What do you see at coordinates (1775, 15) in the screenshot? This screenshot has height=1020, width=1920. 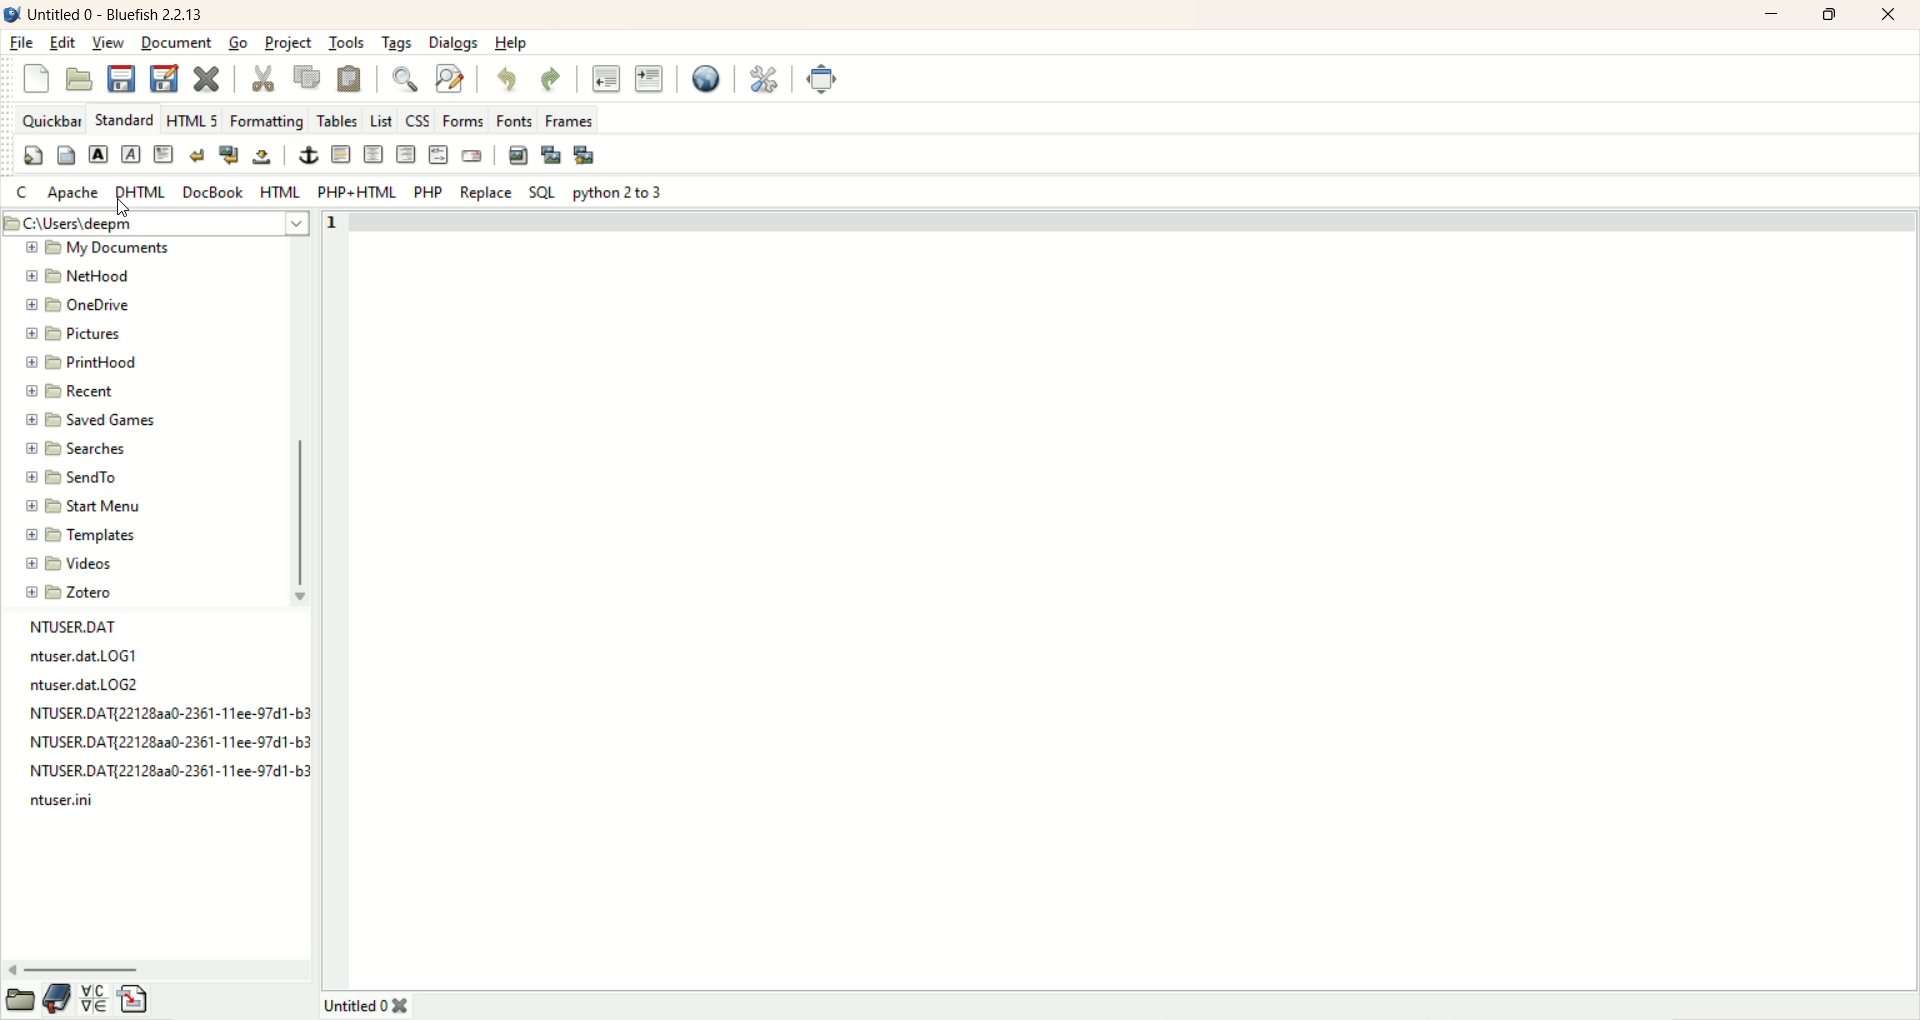 I see `minimize` at bounding box center [1775, 15].